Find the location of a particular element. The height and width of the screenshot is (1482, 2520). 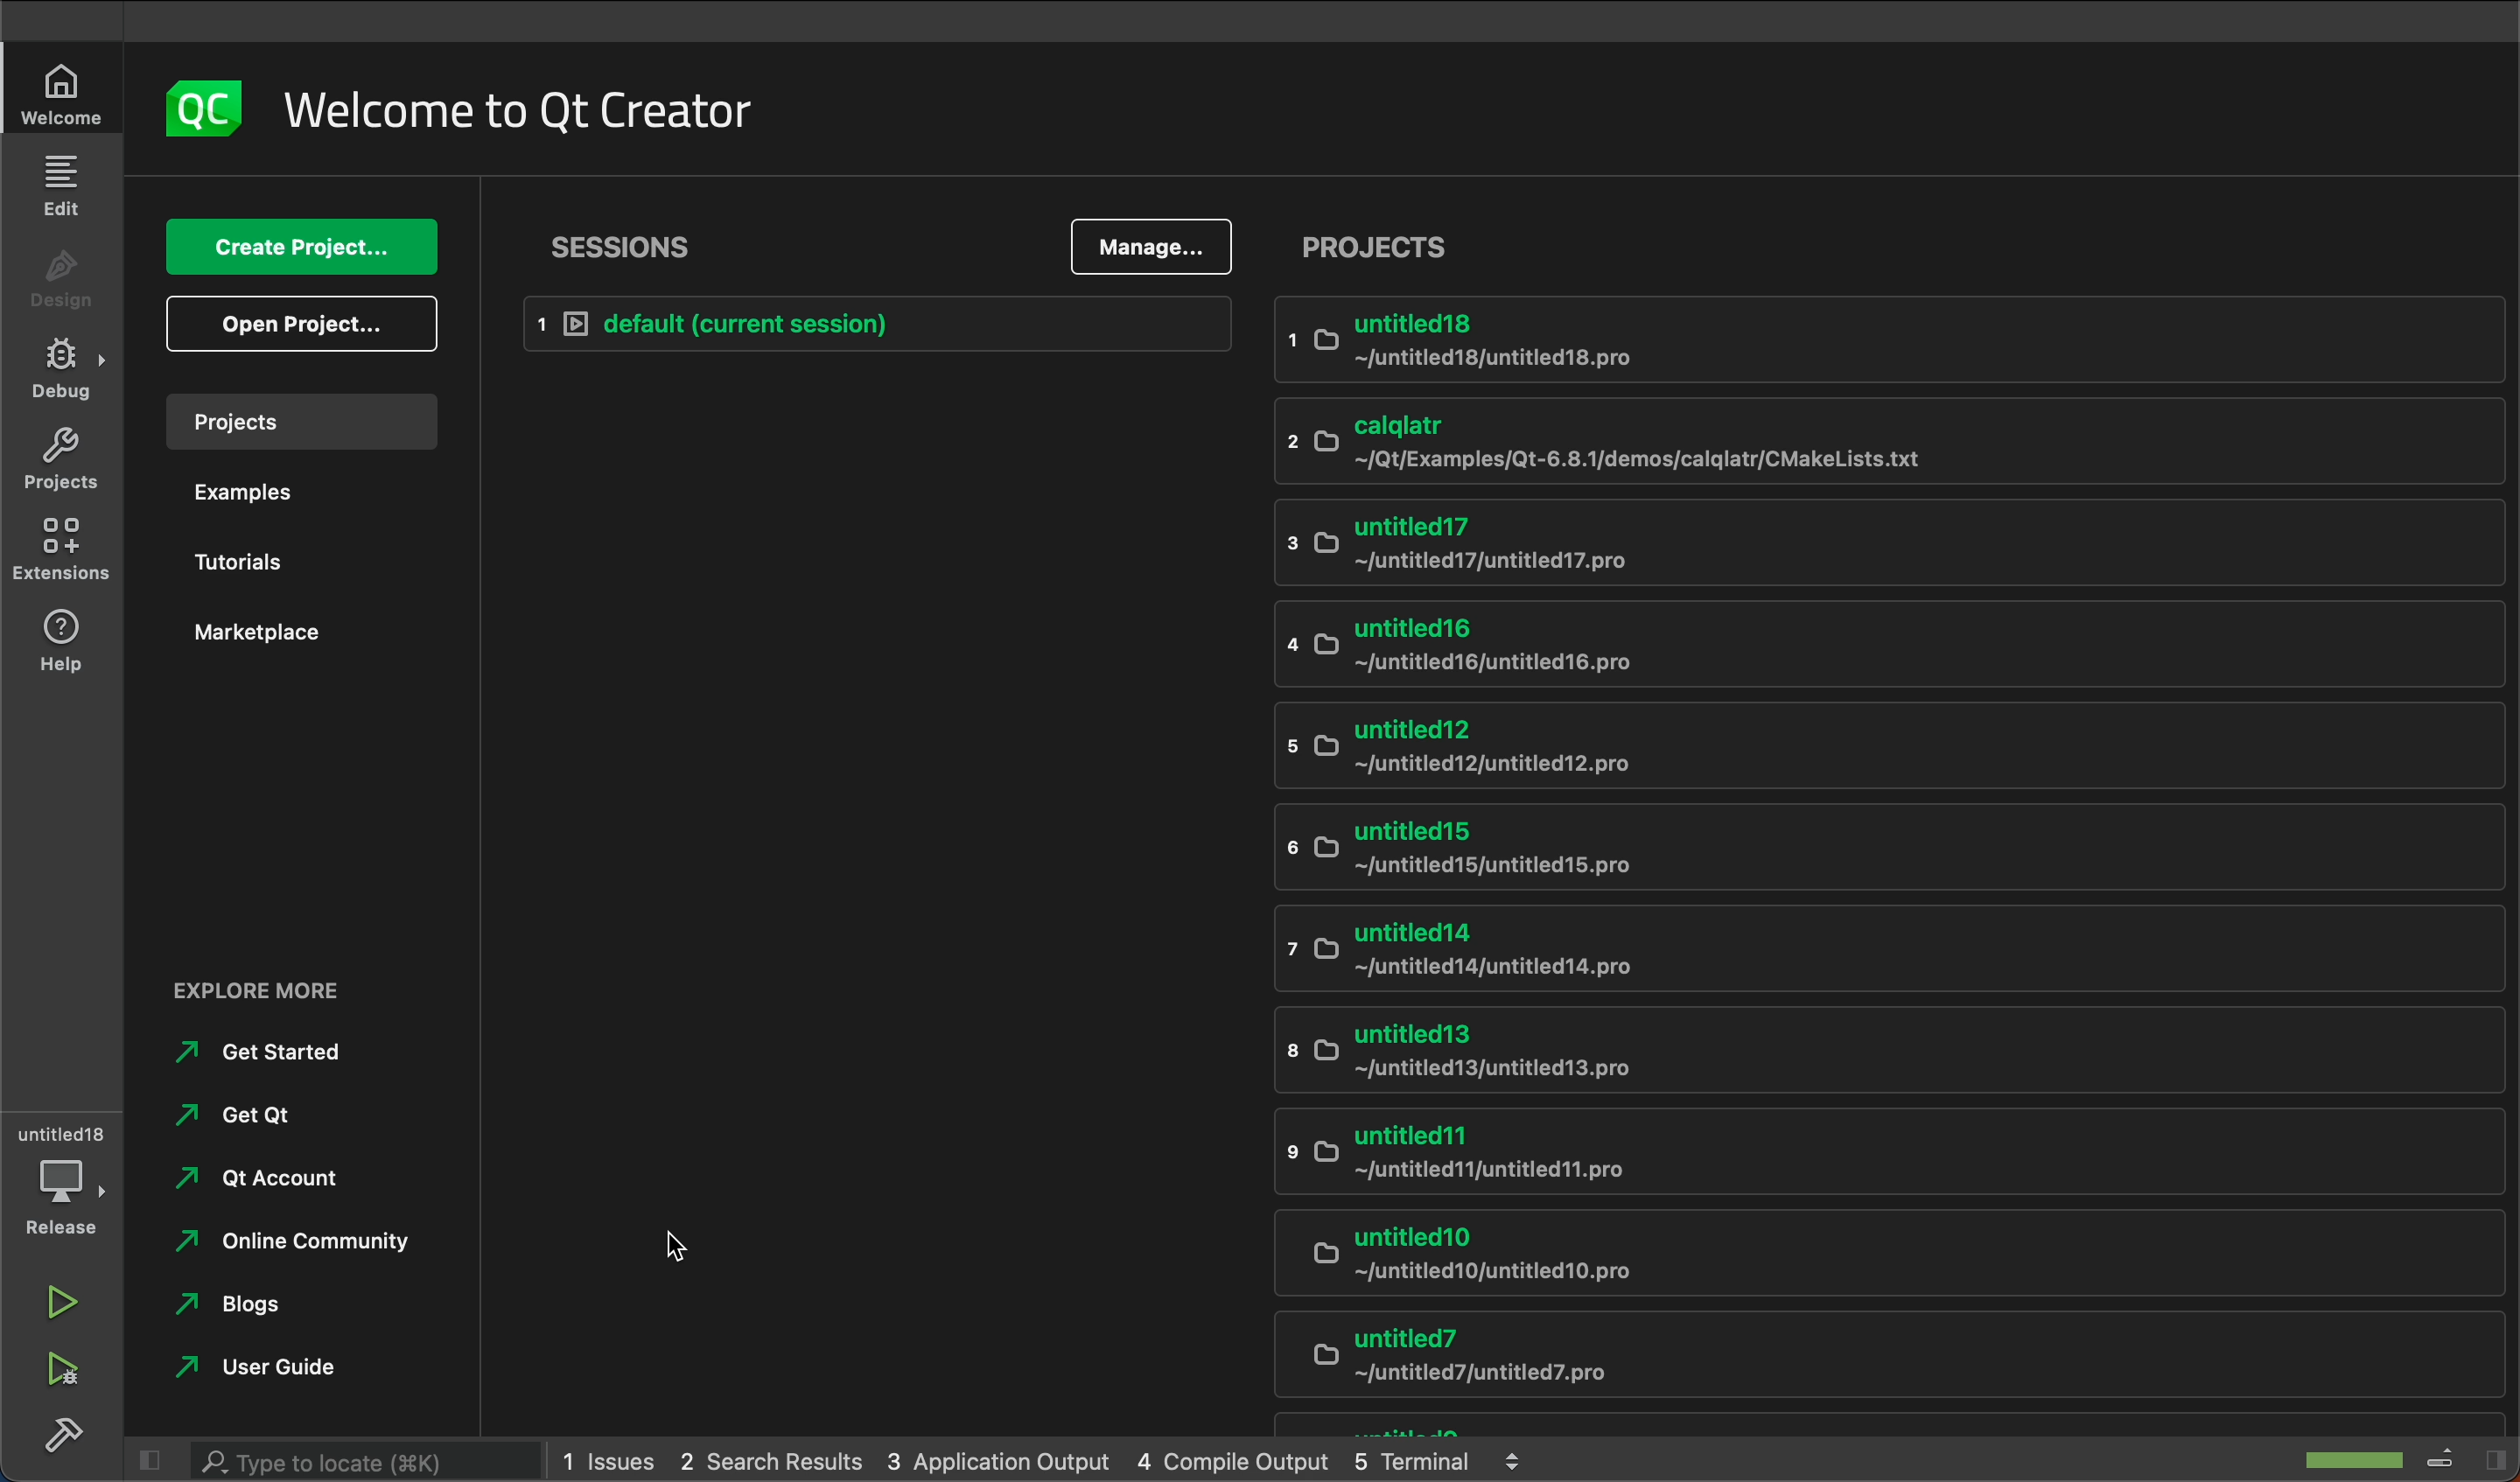

marketplace is located at coordinates (287, 649).